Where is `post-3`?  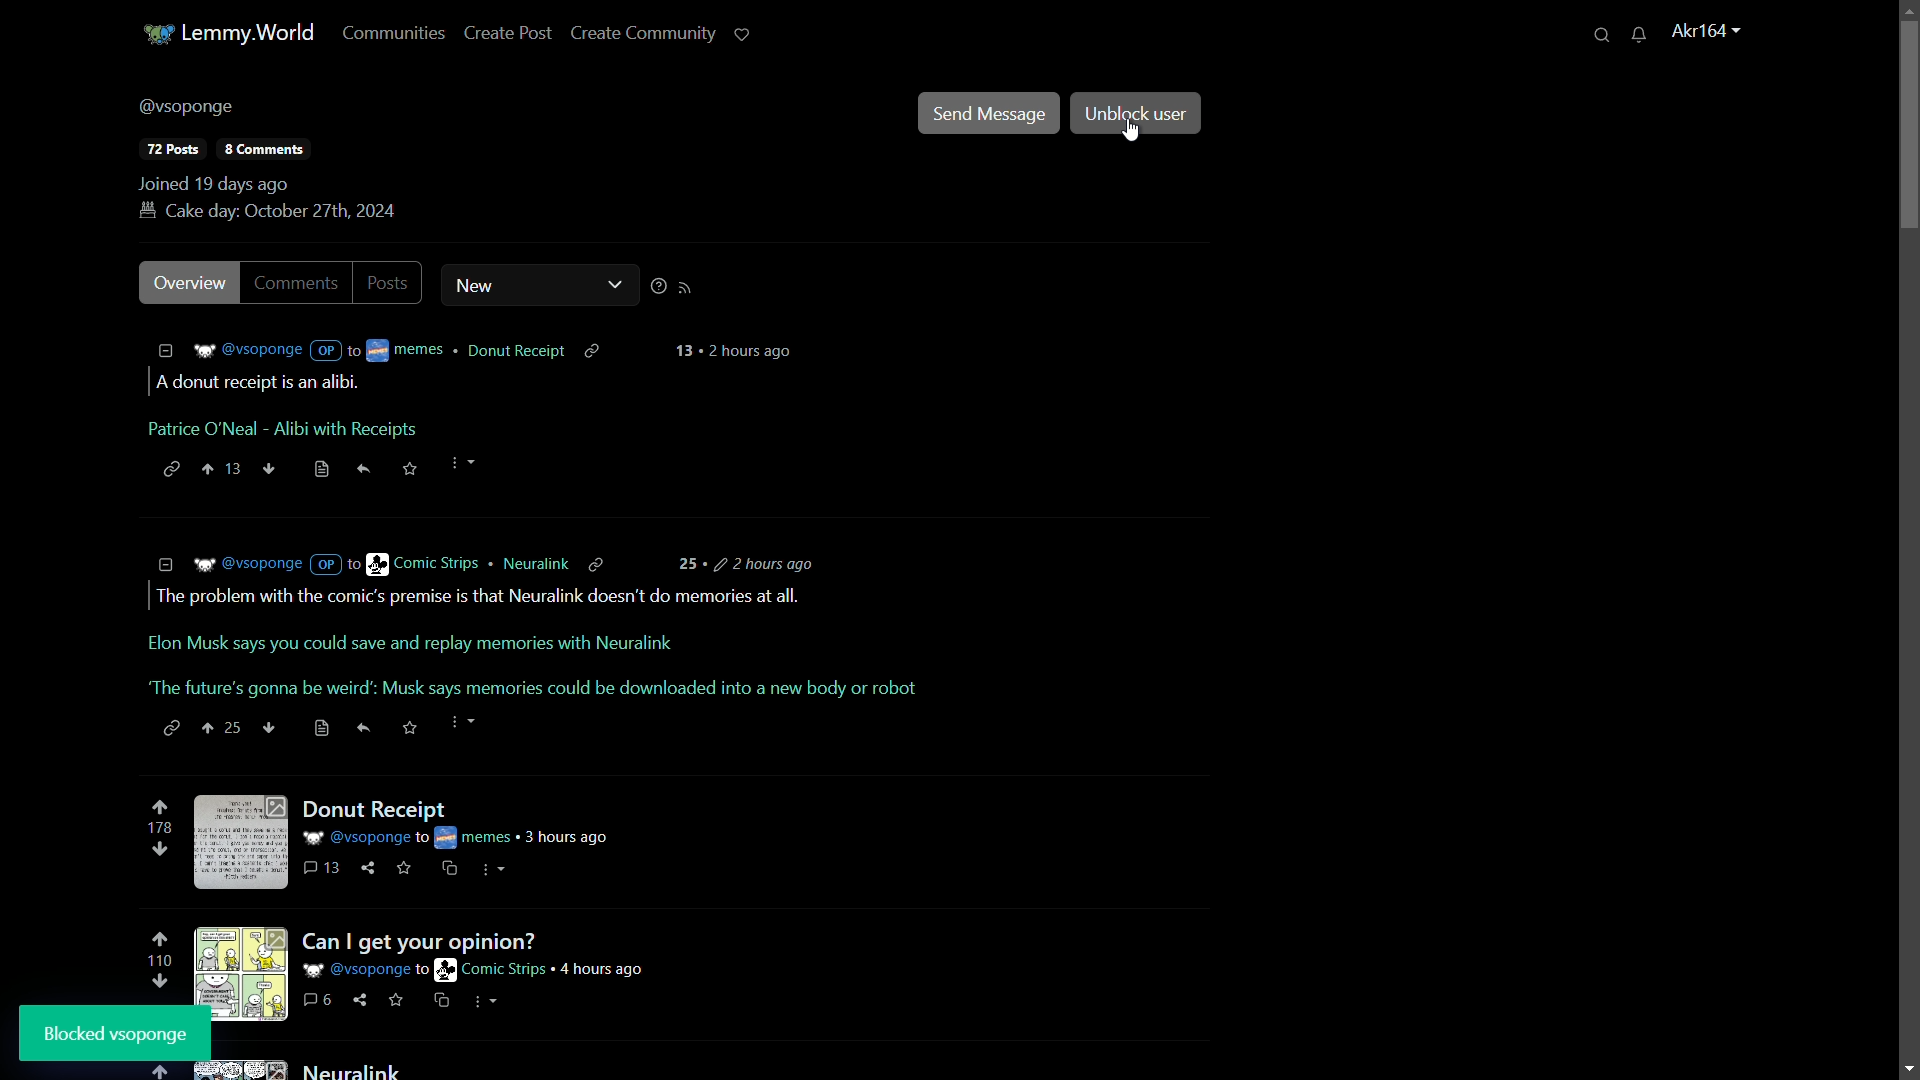
post-3 is located at coordinates (355, 1068).